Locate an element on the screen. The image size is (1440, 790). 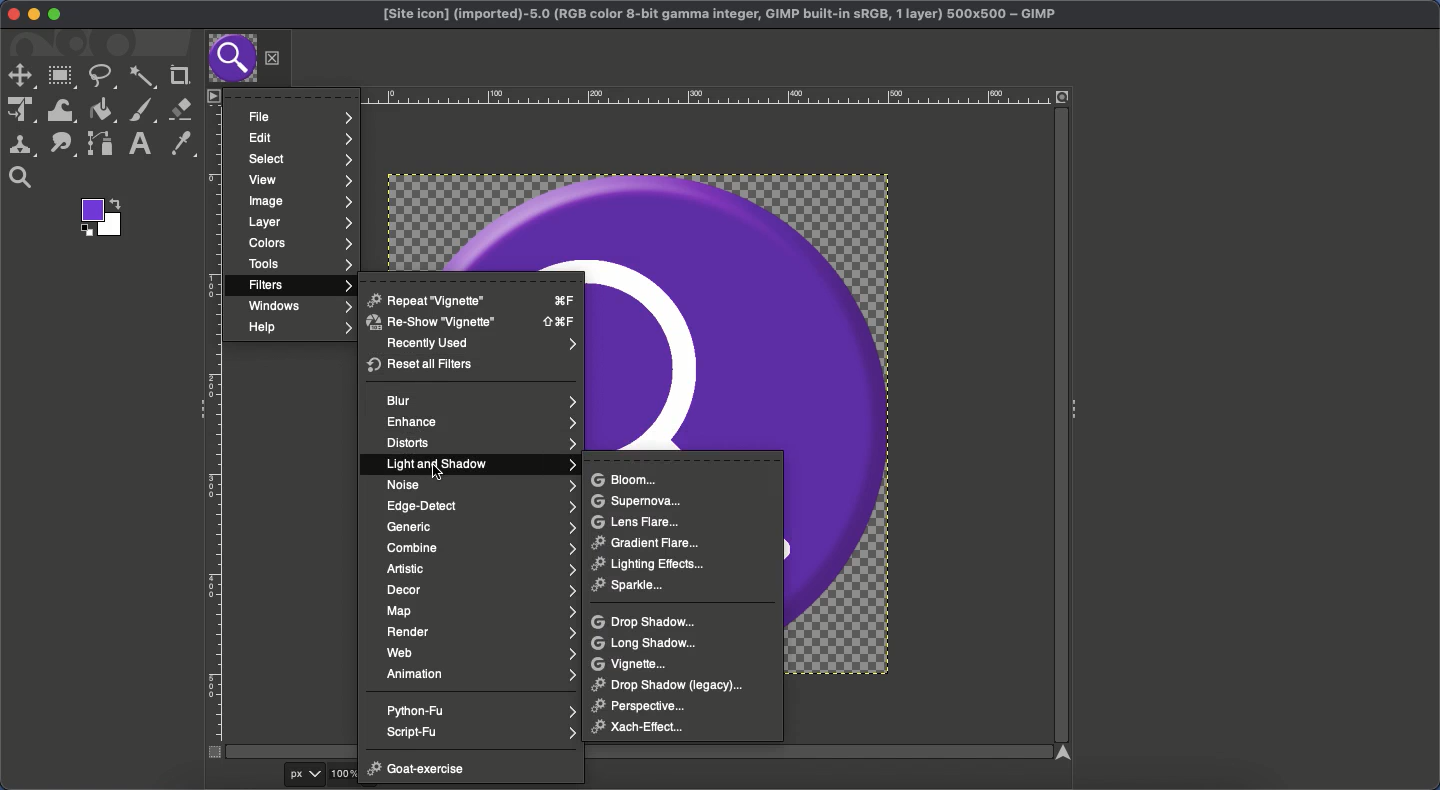
Blue is located at coordinates (482, 400).